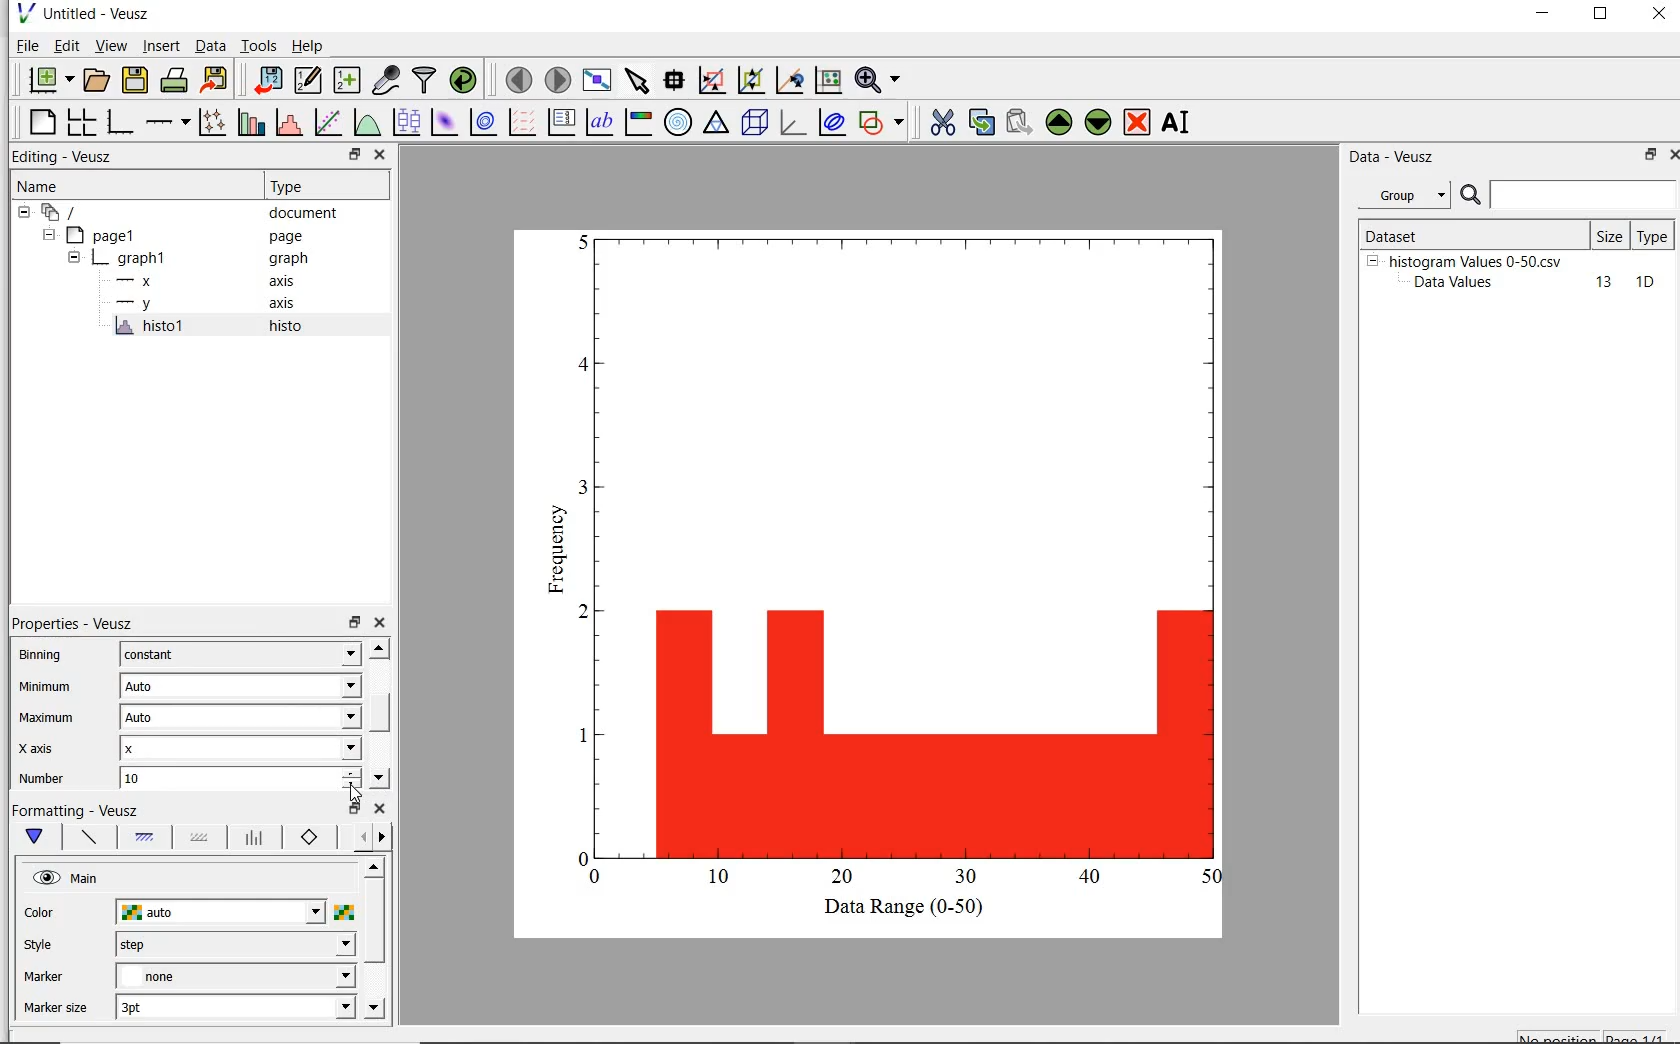 This screenshot has height=1044, width=1680. I want to click on restore down, so click(1644, 156).